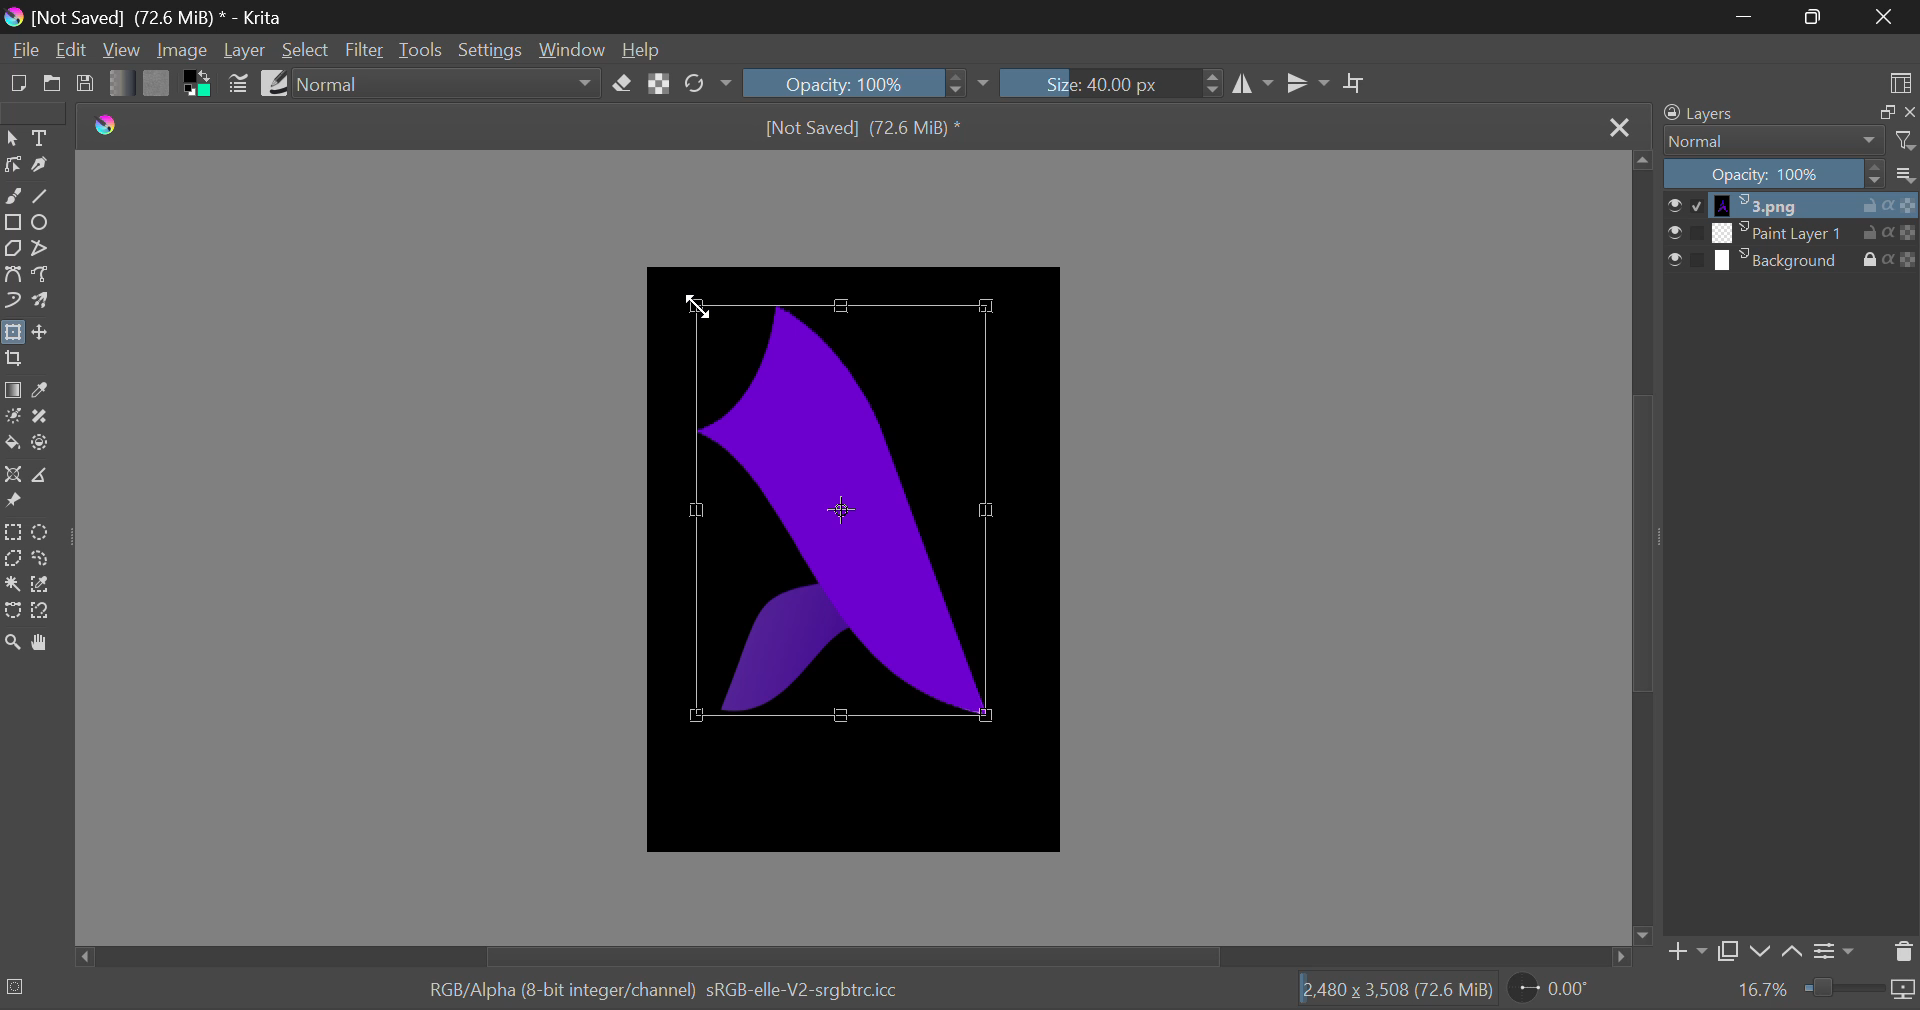  I want to click on Smart Patch Tool, so click(46, 417).